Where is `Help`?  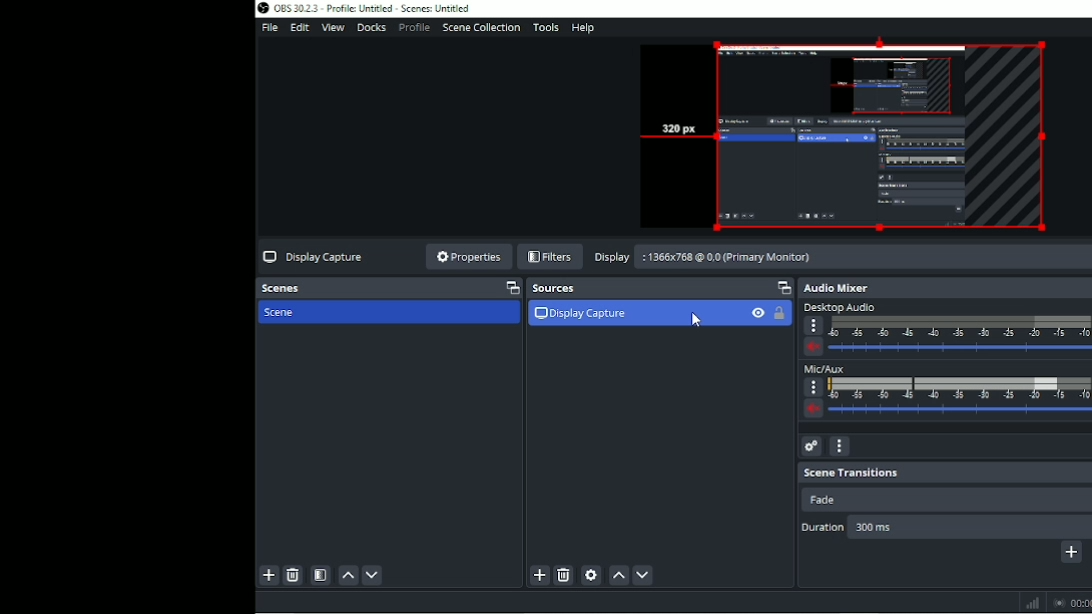
Help is located at coordinates (583, 27).